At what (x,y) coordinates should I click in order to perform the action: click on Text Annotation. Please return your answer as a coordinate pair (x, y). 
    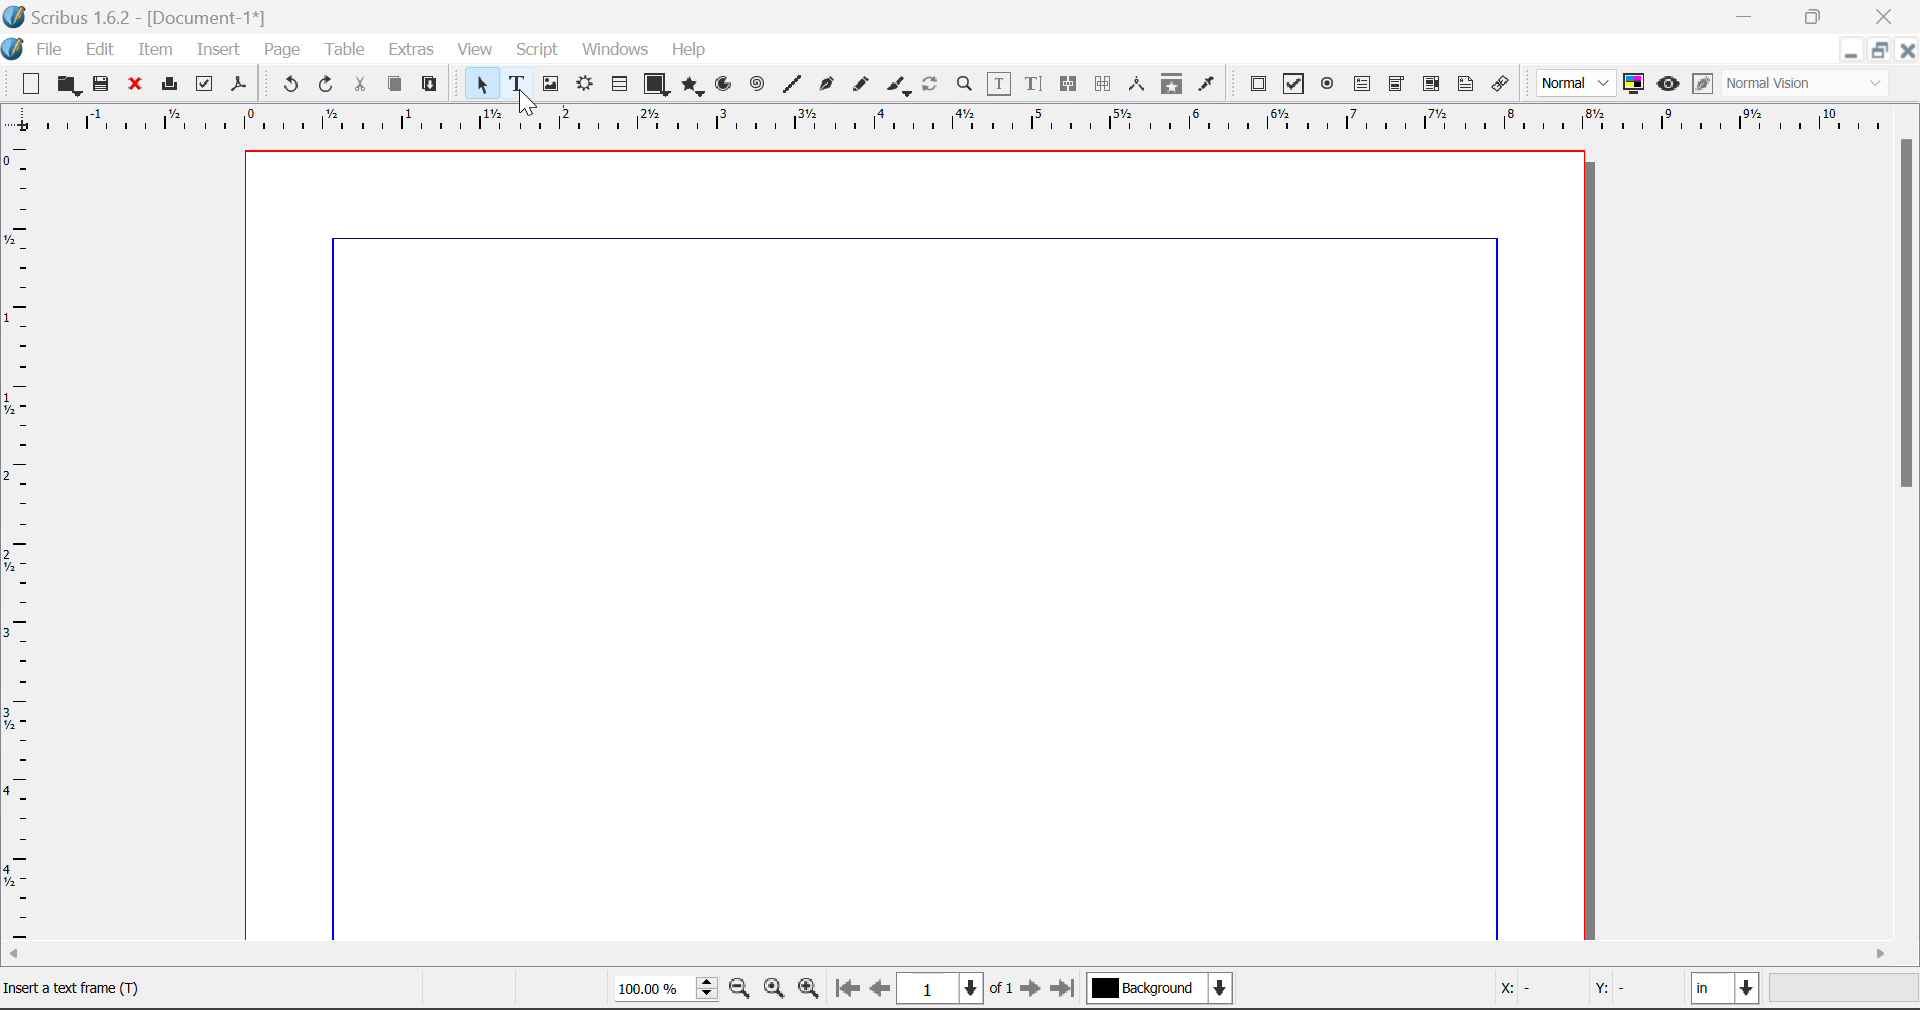
    Looking at the image, I should click on (1466, 84).